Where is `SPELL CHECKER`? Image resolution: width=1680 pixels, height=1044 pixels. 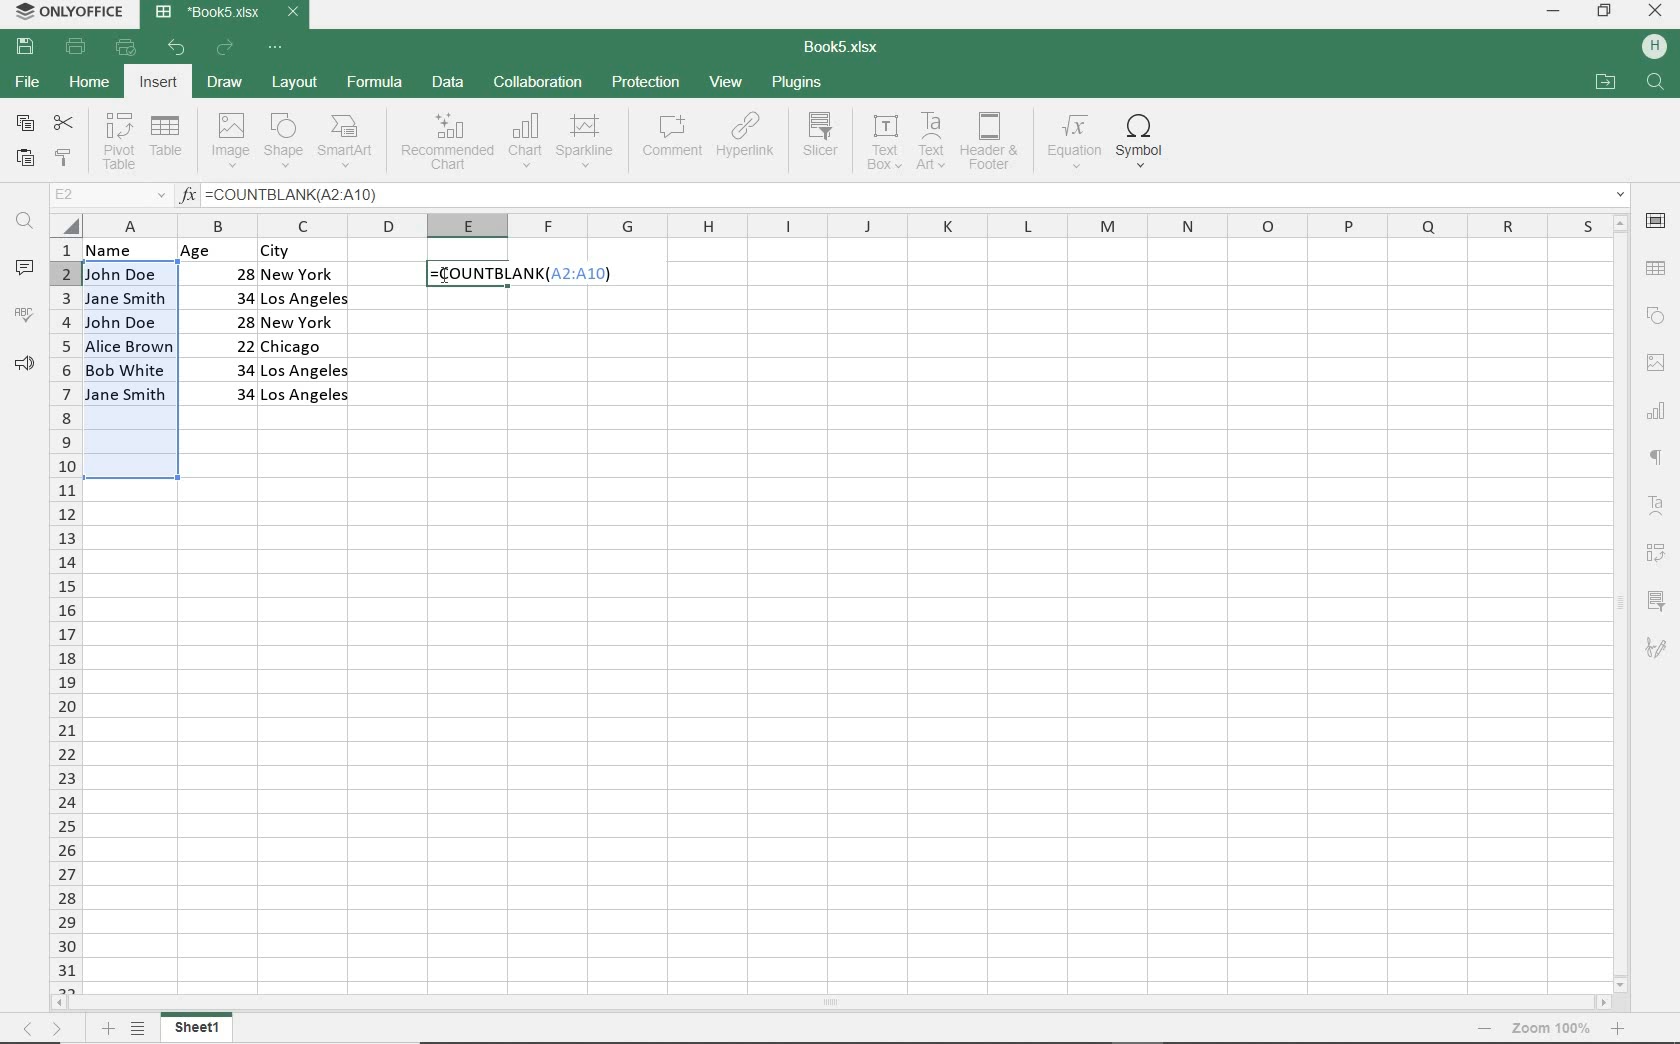
SPELL CHECKER is located at coordinates (24, 319).